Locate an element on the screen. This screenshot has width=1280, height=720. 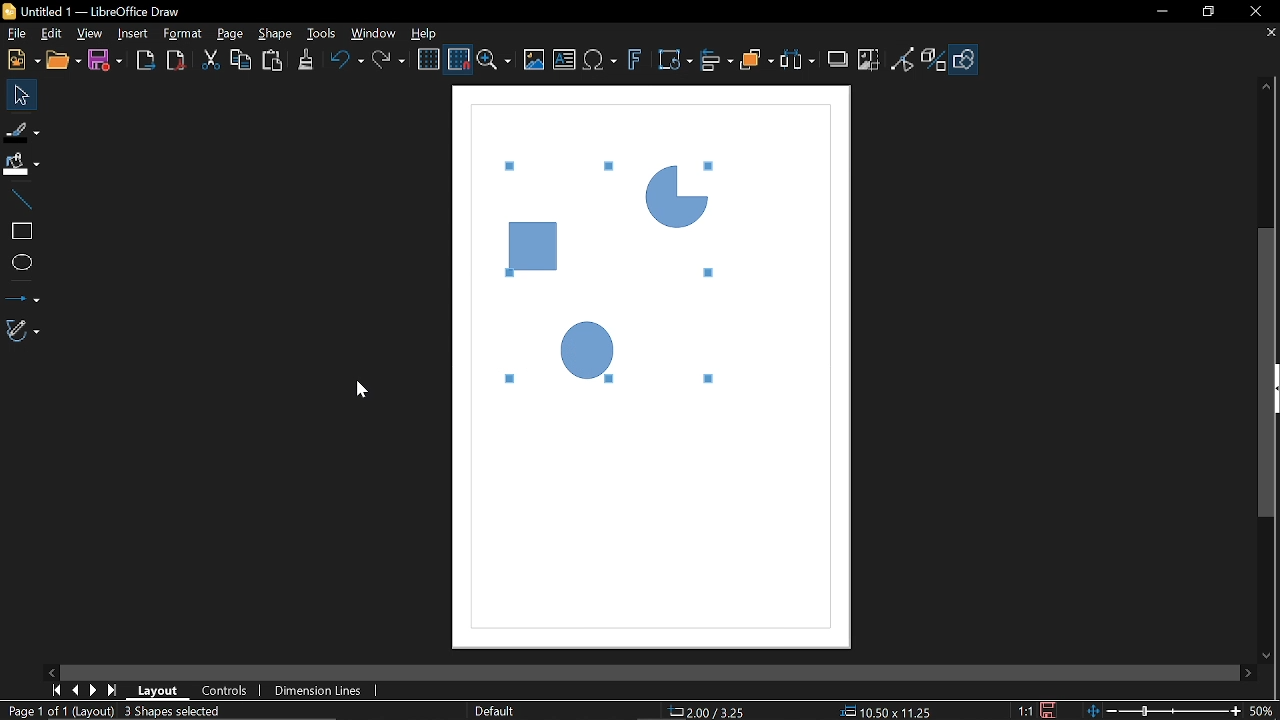
Position  is located at coordinates (713, 711).